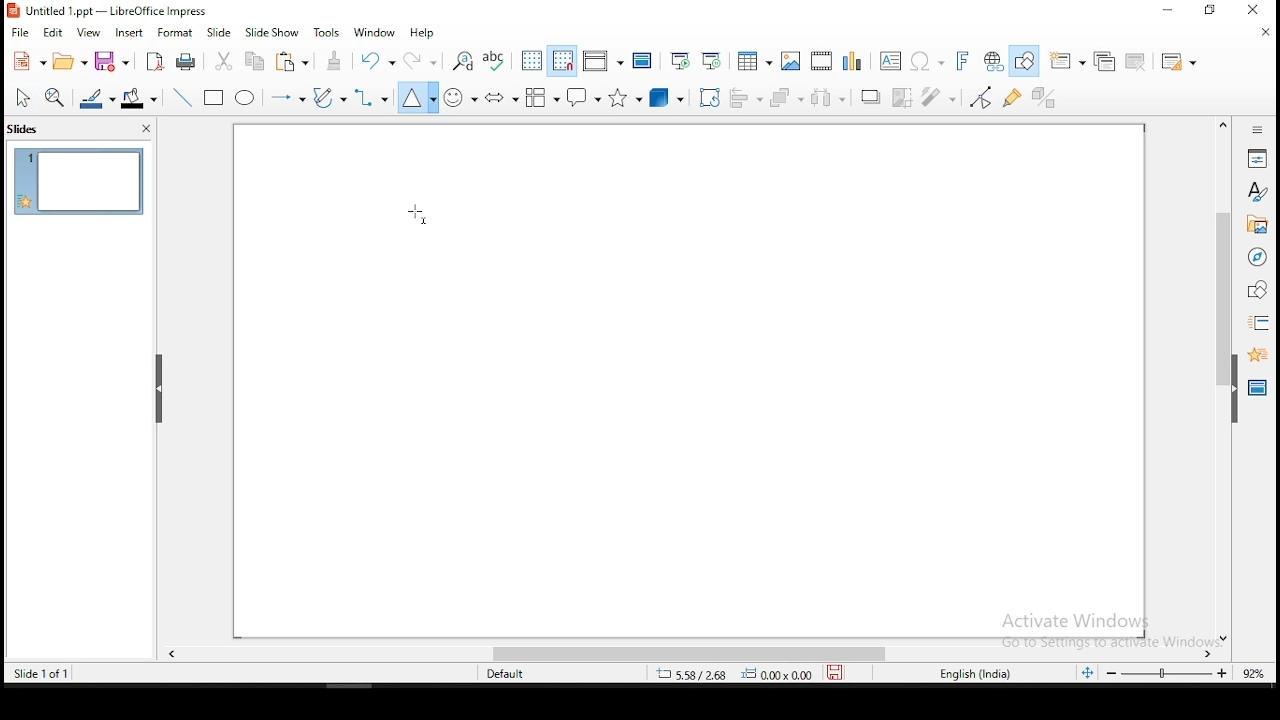 Image resolution: width=1280 pixels, height=720 pixels. What do you see at coordinates (790, 59) in the screenshot?
I see `images` at bounding box center [790, 59].